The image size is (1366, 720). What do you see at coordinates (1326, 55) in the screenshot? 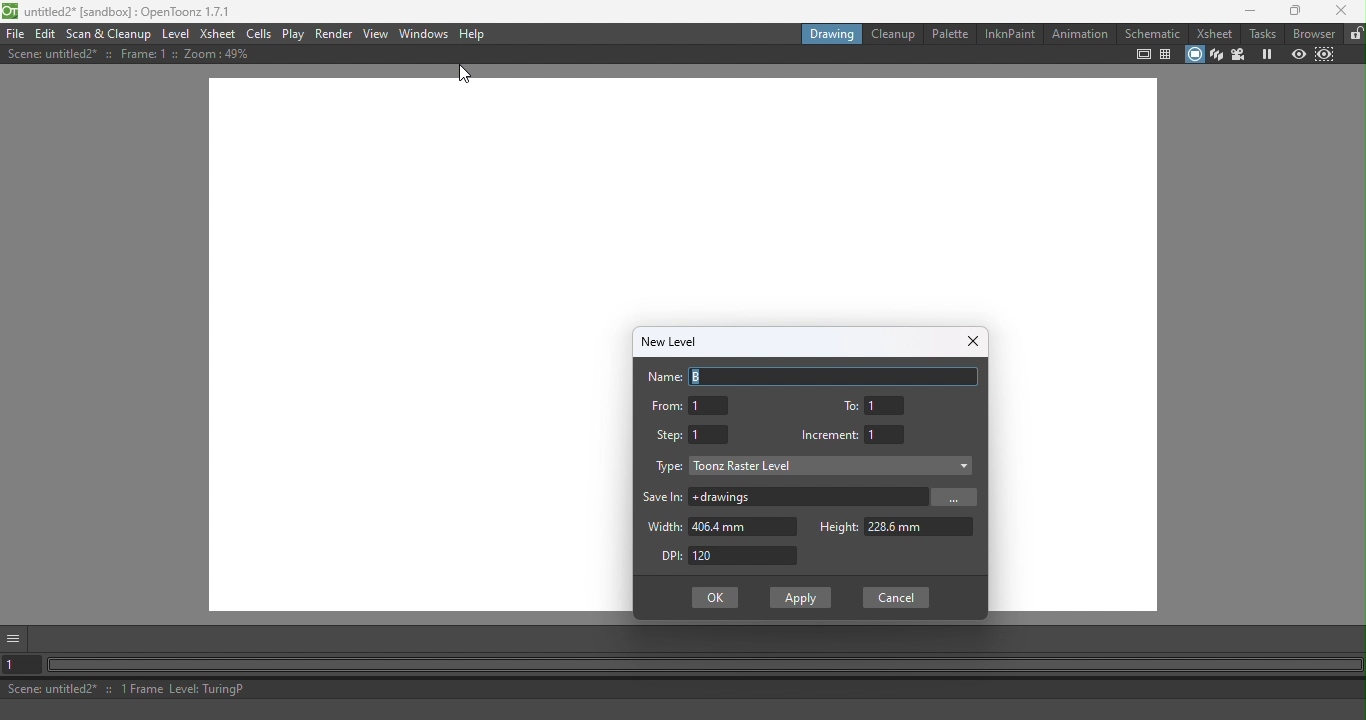
I see `Sub-camera preview` at bounding box center [1326, 55].